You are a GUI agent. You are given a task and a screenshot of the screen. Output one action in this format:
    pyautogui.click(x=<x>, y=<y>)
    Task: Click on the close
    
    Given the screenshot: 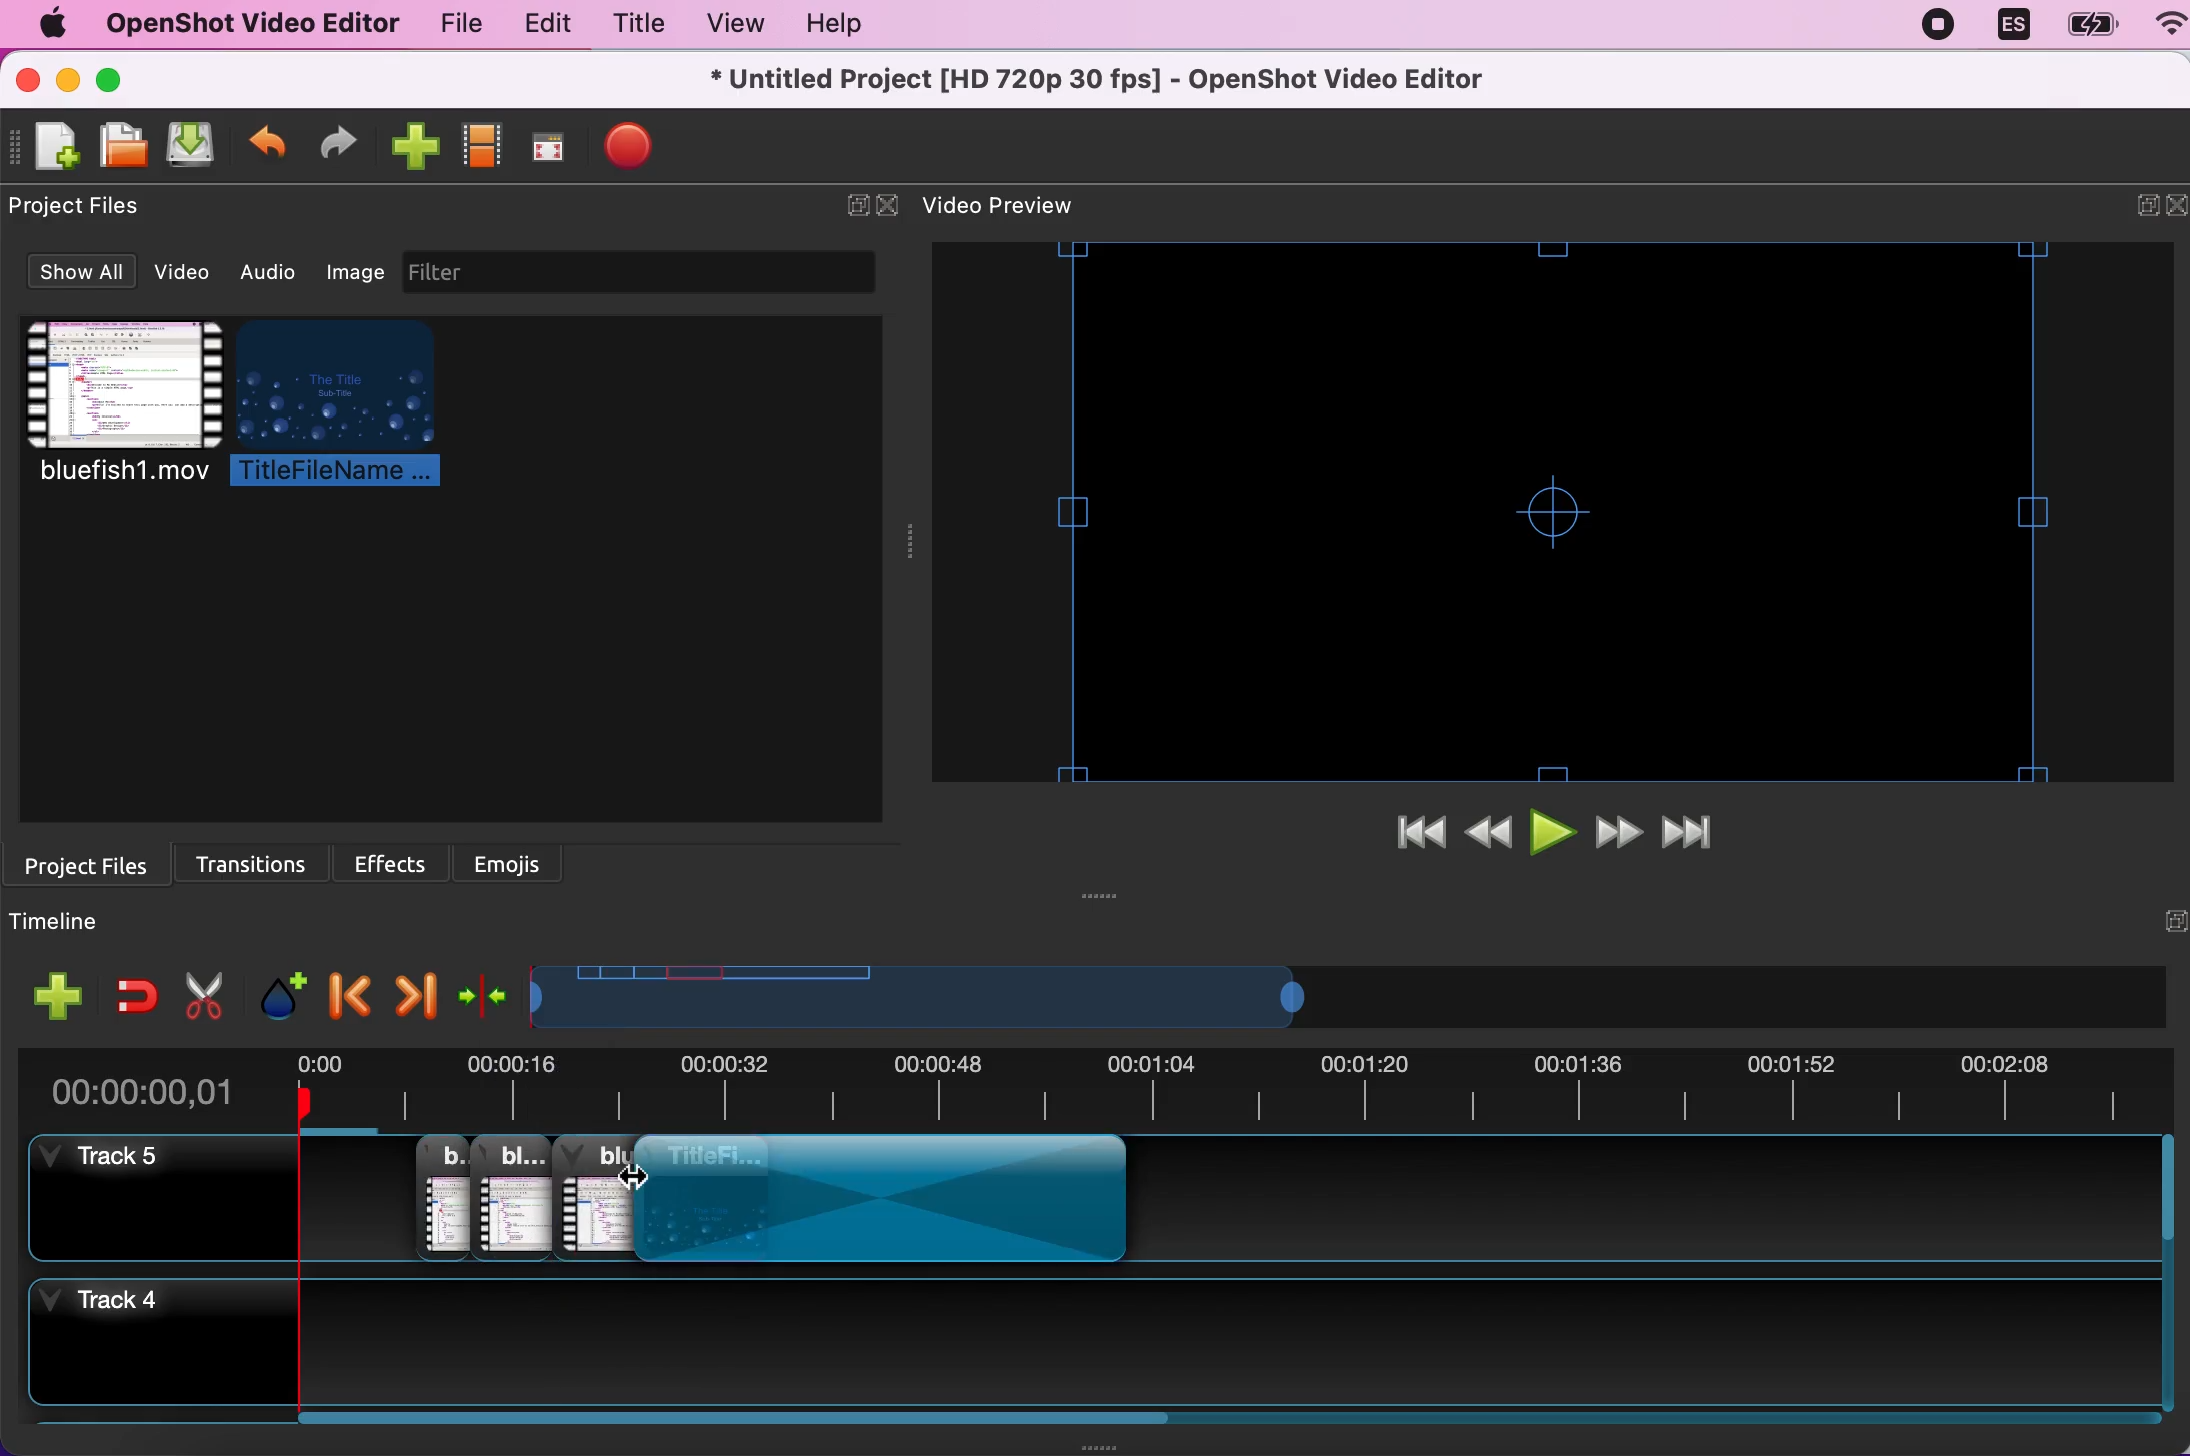 What is the action you would take?
    pyautogui.click(x=2176, y=207)
    